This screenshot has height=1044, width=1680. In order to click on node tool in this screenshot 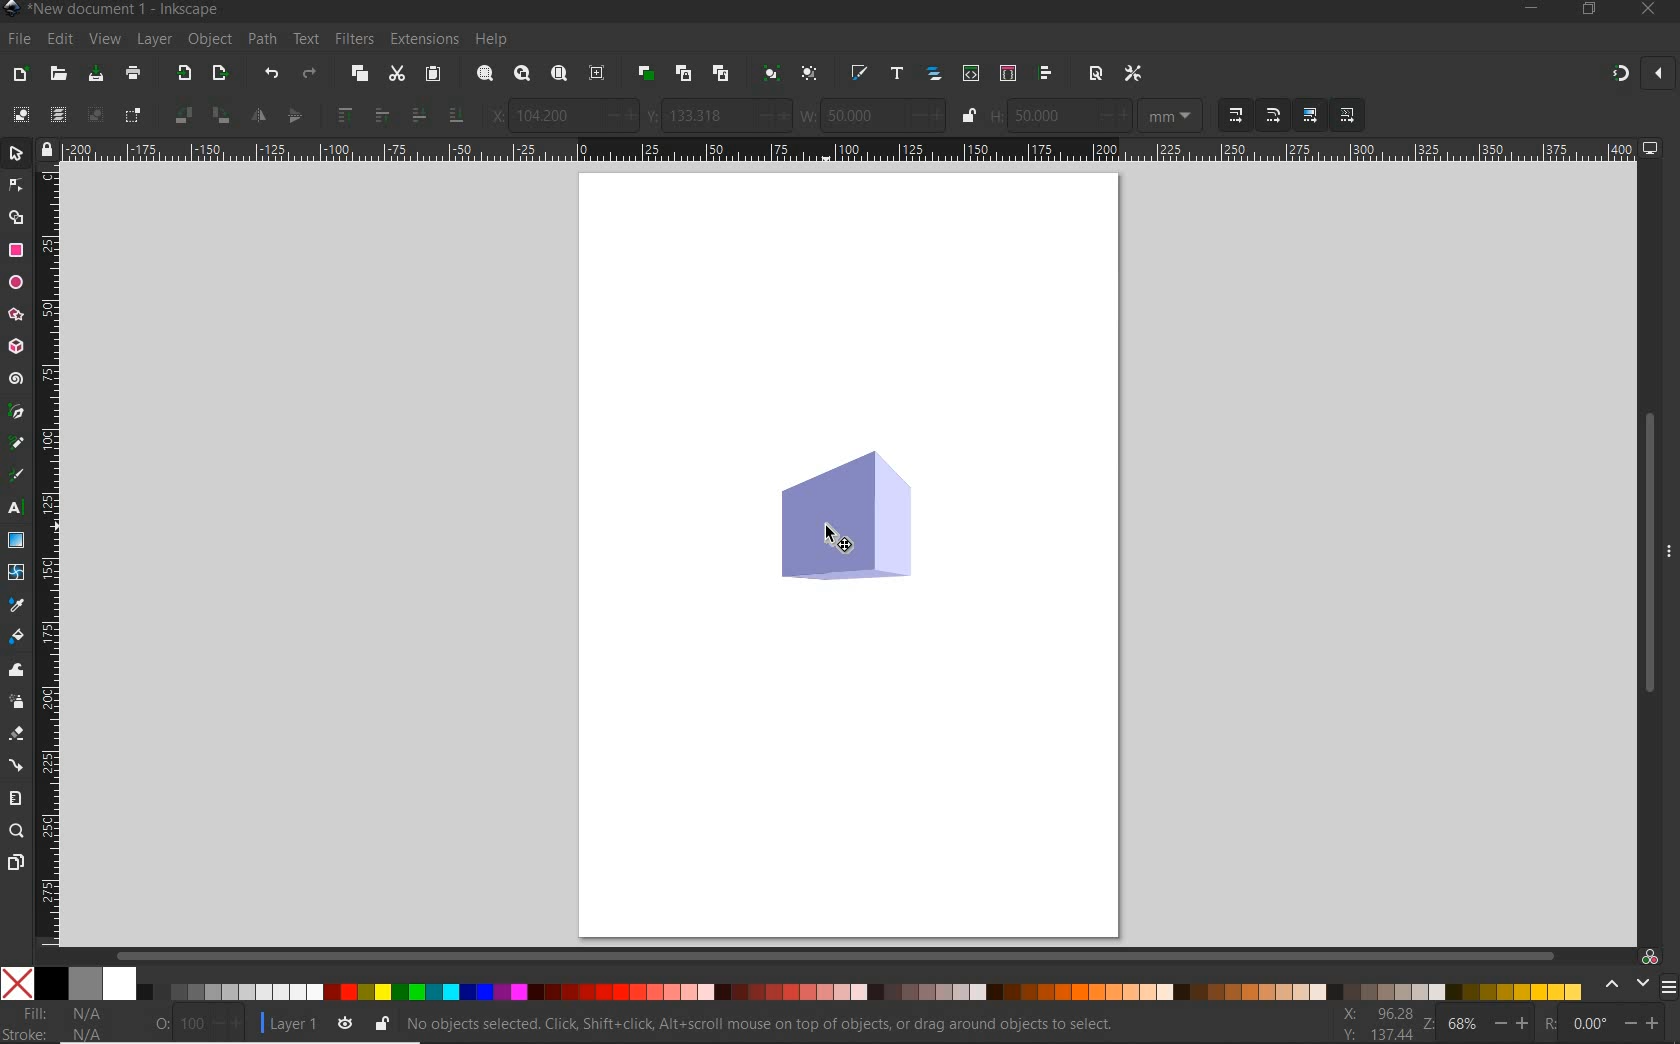, I will do `click(16, 186)`.